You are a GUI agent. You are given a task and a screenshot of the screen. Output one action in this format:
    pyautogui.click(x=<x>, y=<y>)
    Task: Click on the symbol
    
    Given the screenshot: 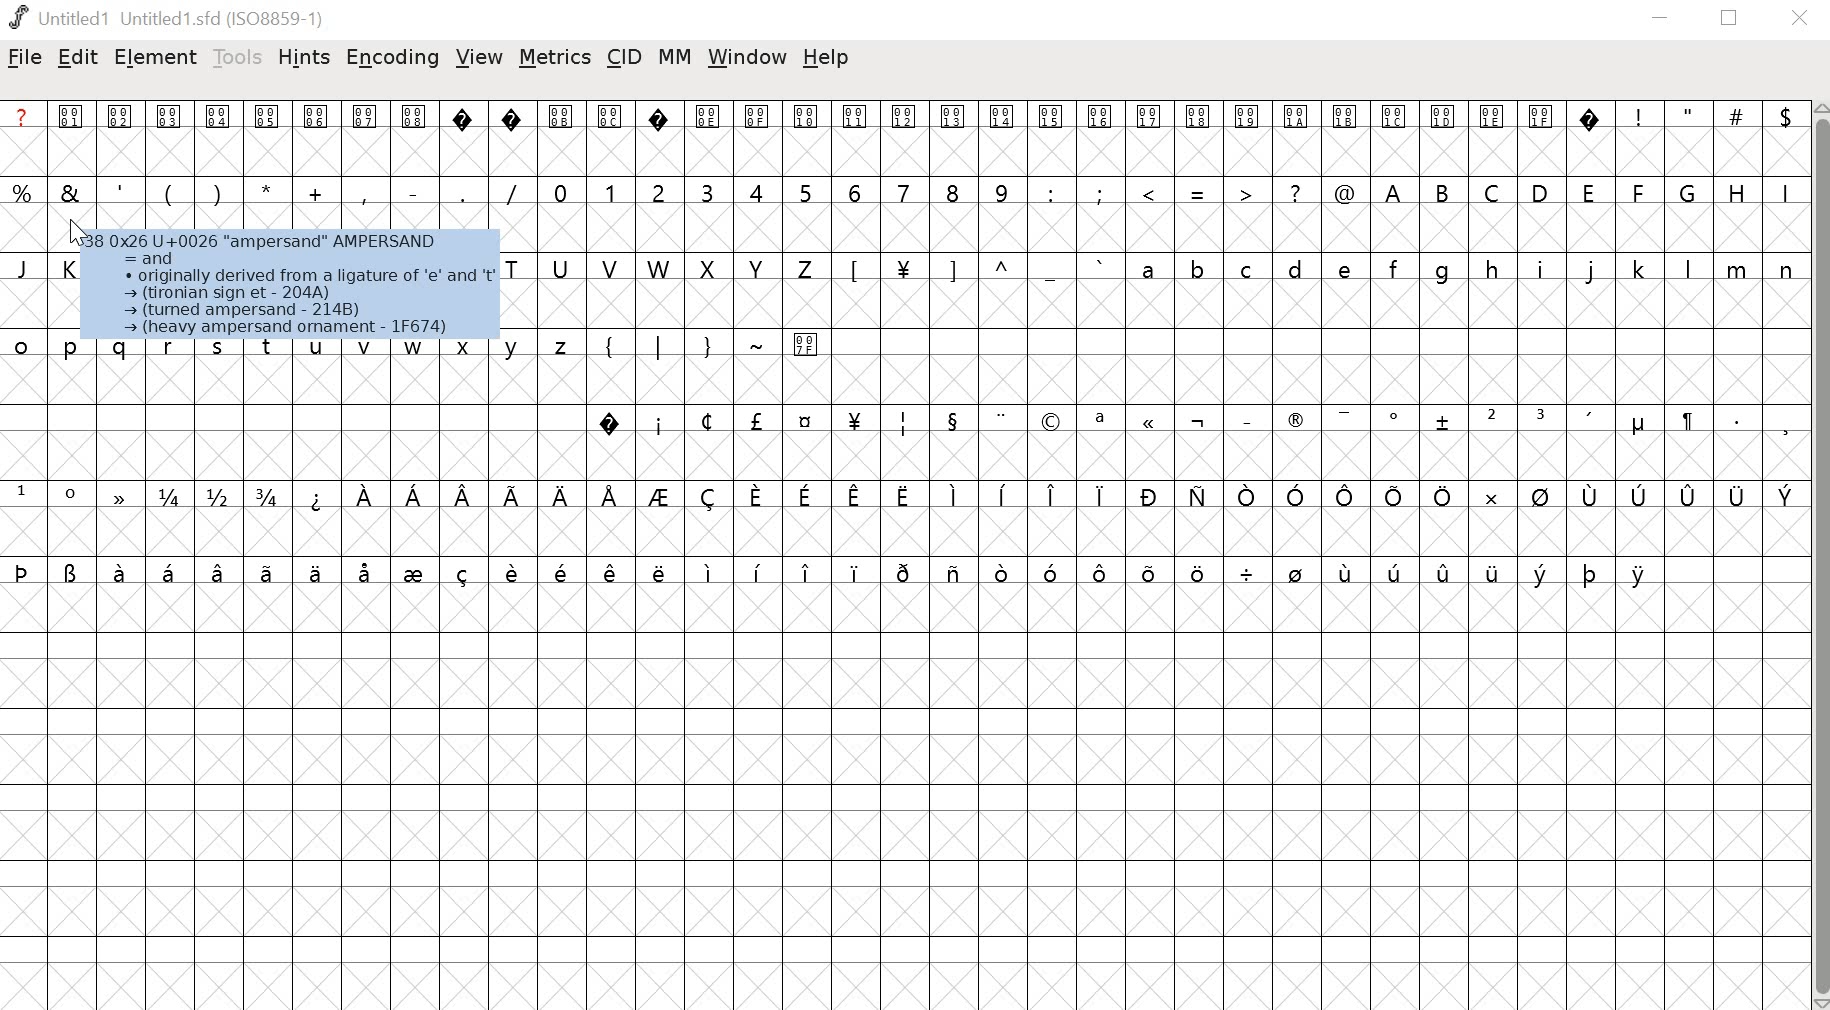 What is the action you would take?
    pyautogui.click(x=804, y=496)
    